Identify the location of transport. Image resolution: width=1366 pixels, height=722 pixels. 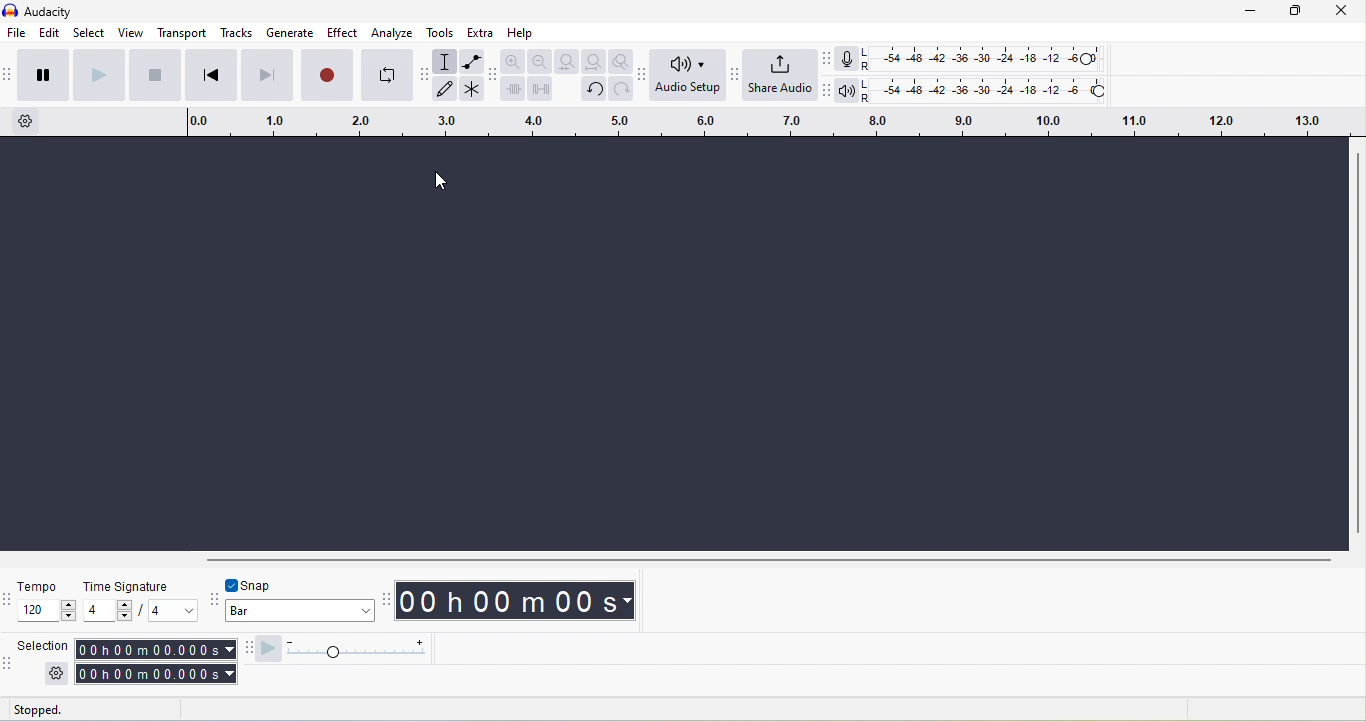
(182, 33).